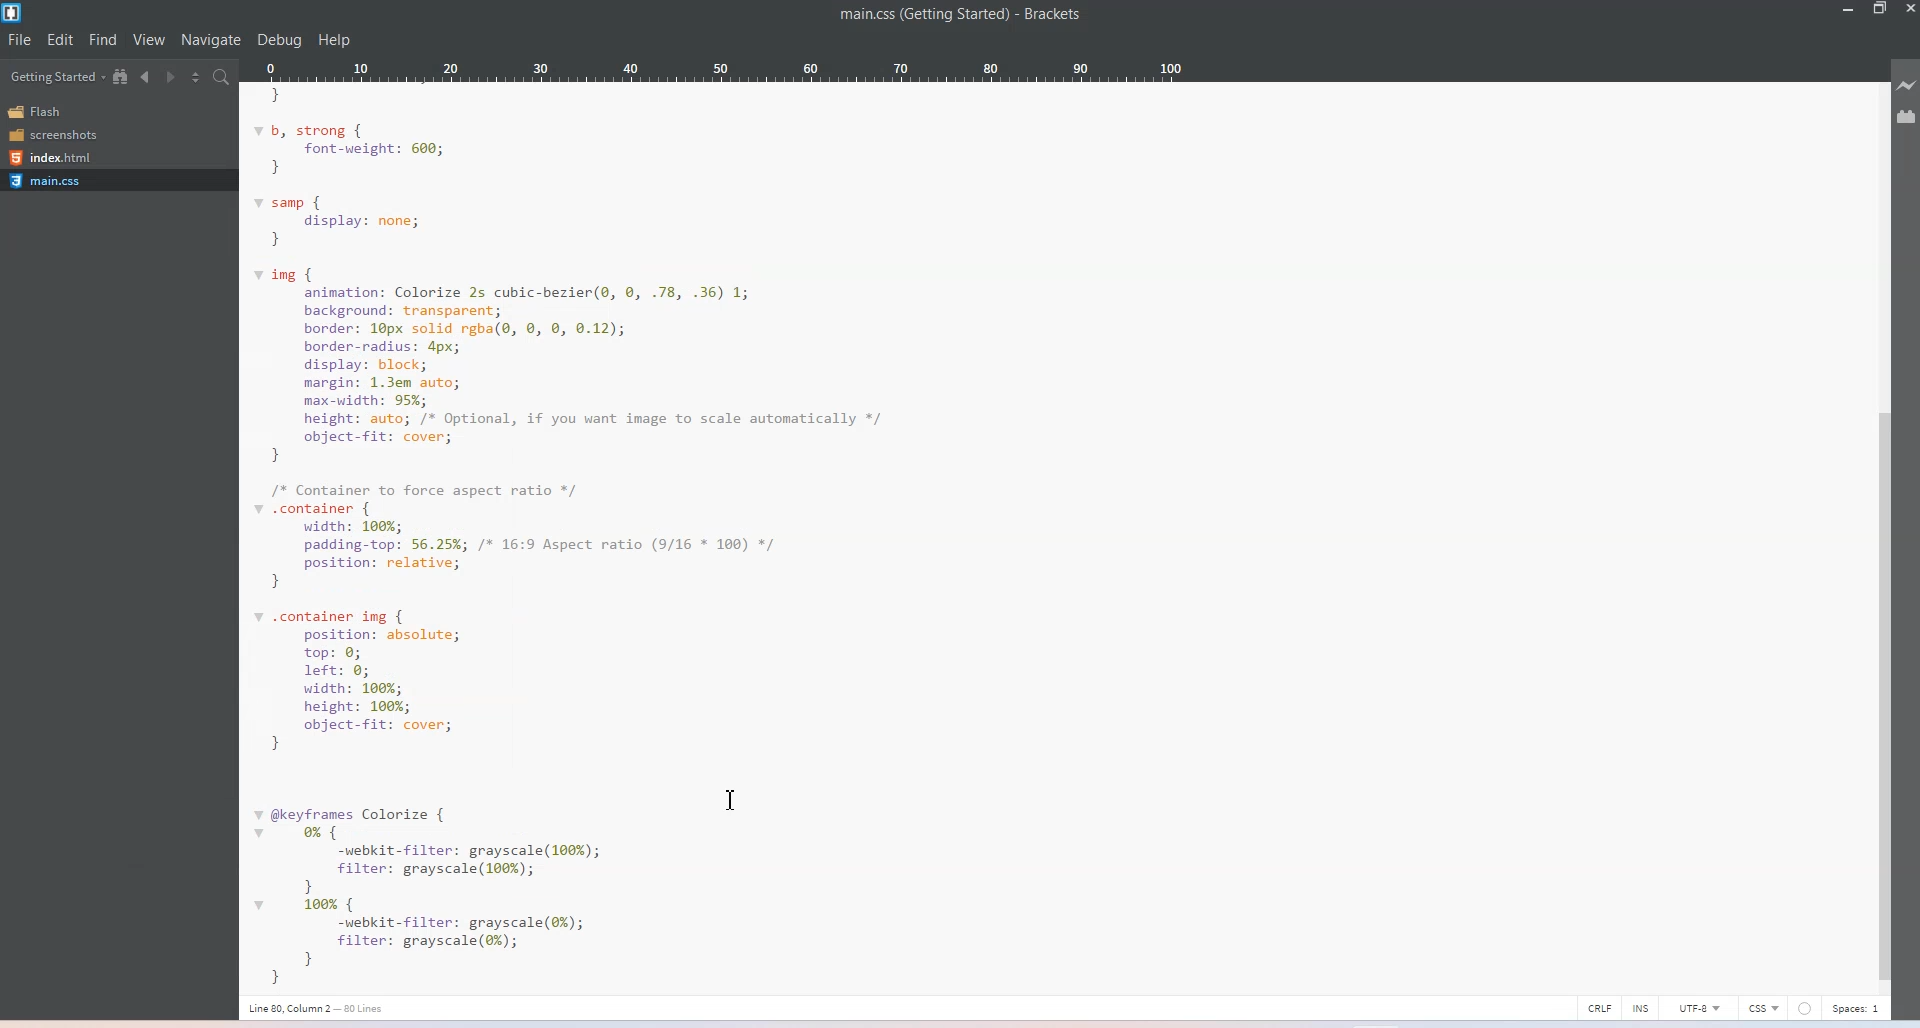 This screenshot has height=1028, width=1920. What do you see at coordinates (148, 77) in the screenshot?
I see `Navigate Backwards` at bounding box center [148, 77].